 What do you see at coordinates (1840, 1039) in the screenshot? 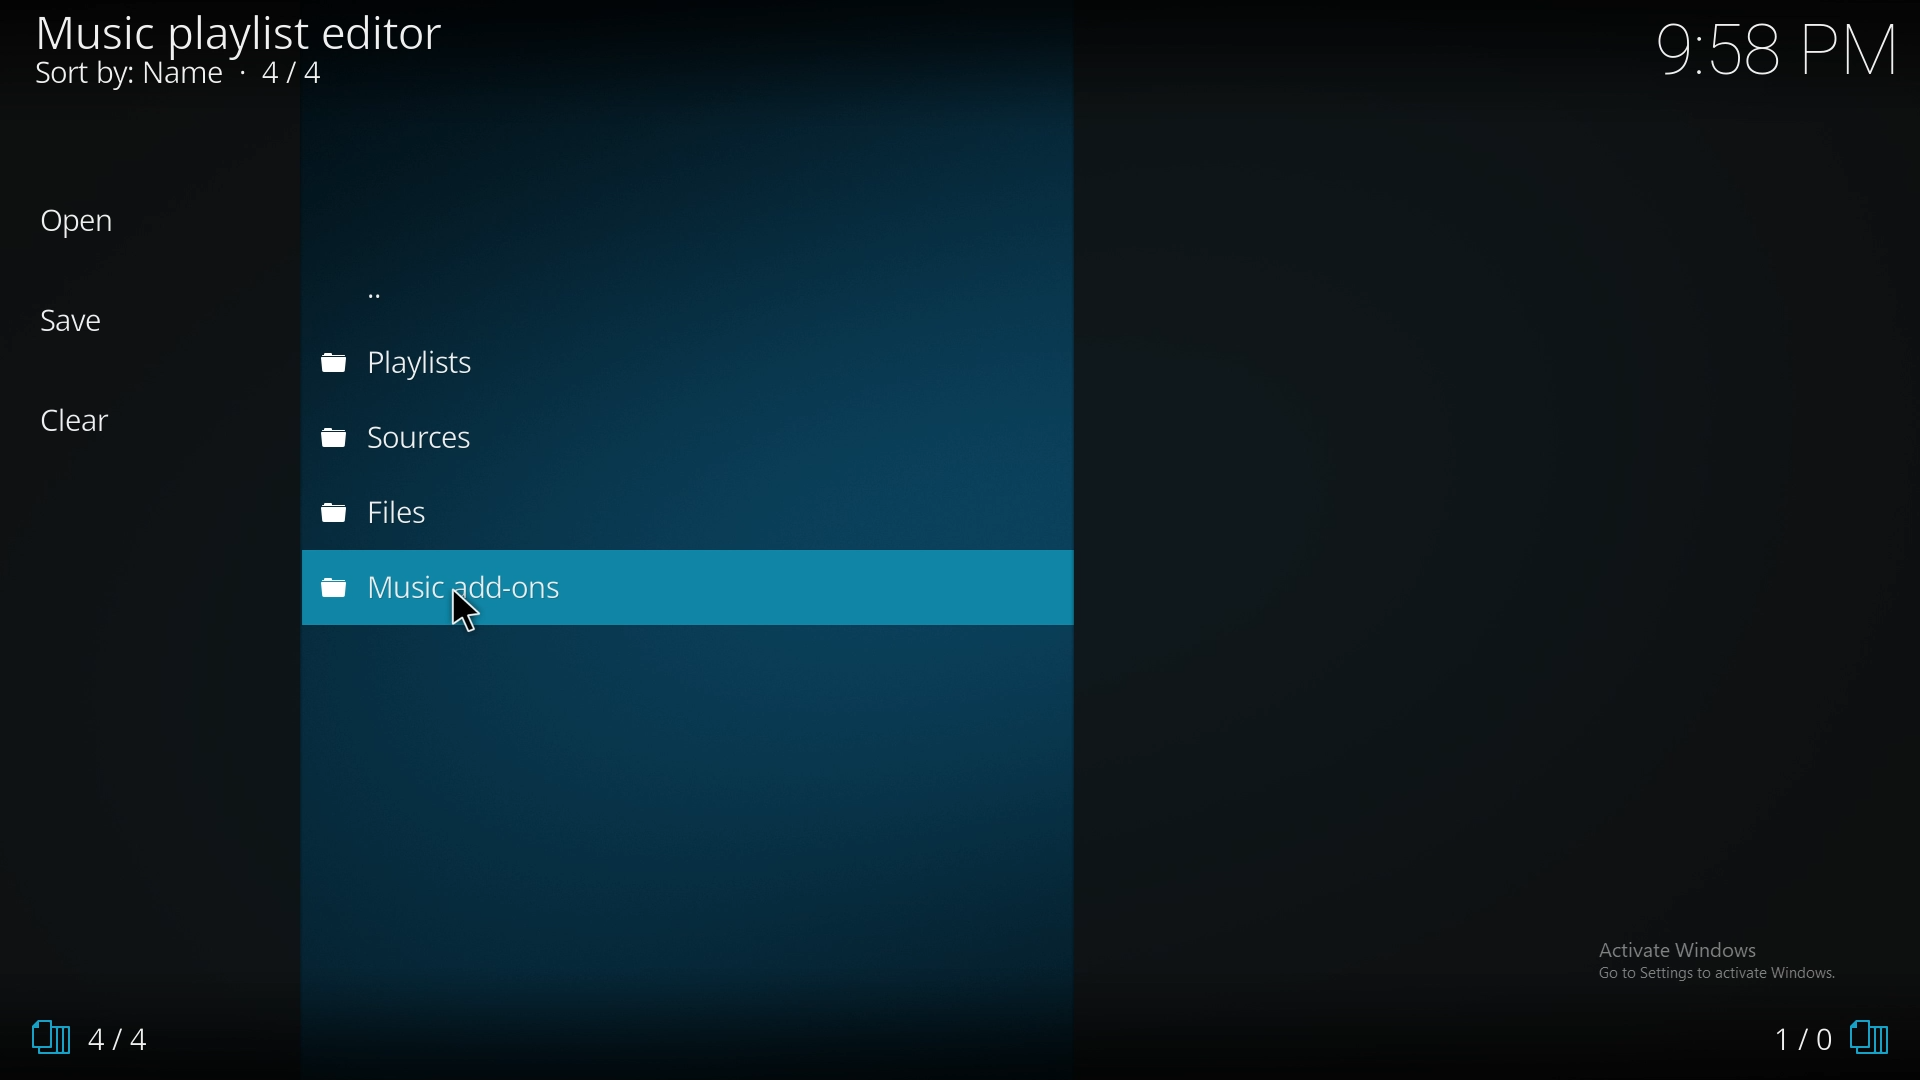
I see `1/0` at bounding box center [1840, 1039].